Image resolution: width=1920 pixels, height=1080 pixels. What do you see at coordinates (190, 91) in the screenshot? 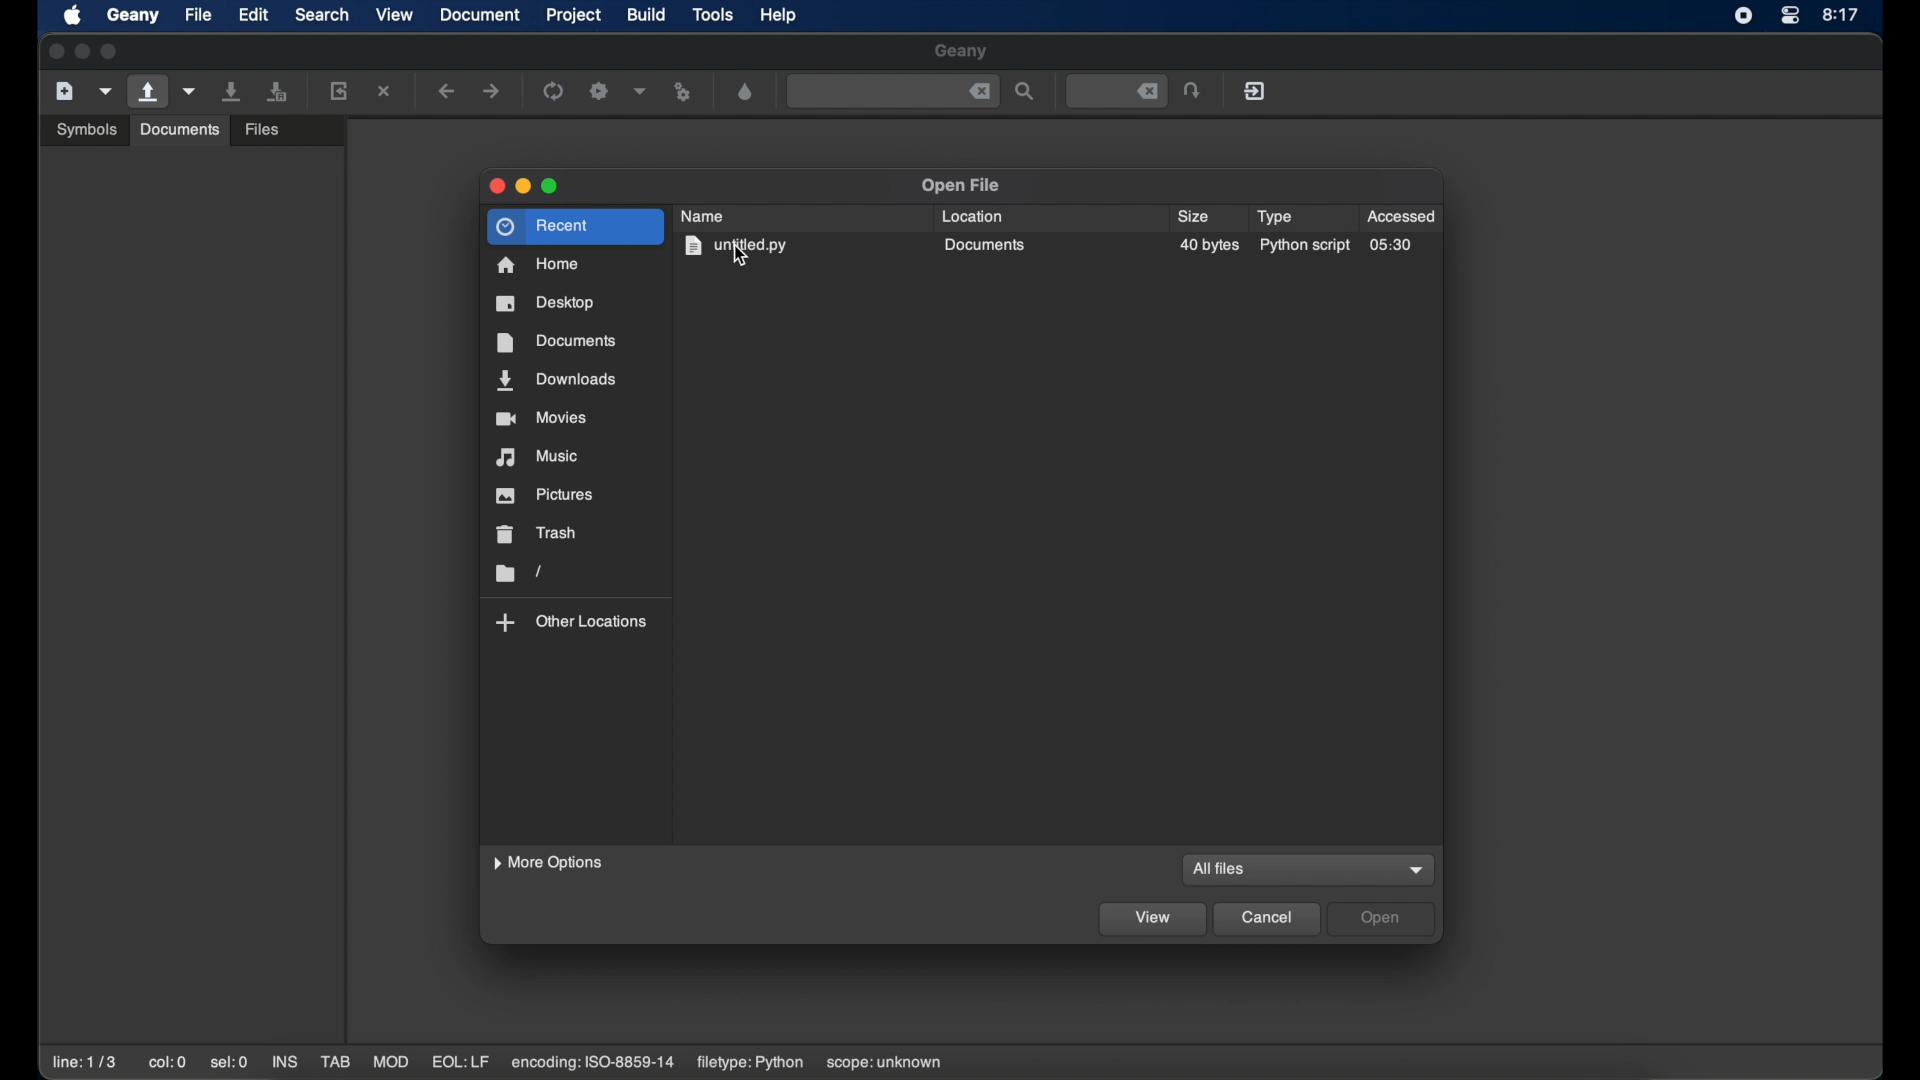
I see `open a recent file` at bounding box center [190, 91].